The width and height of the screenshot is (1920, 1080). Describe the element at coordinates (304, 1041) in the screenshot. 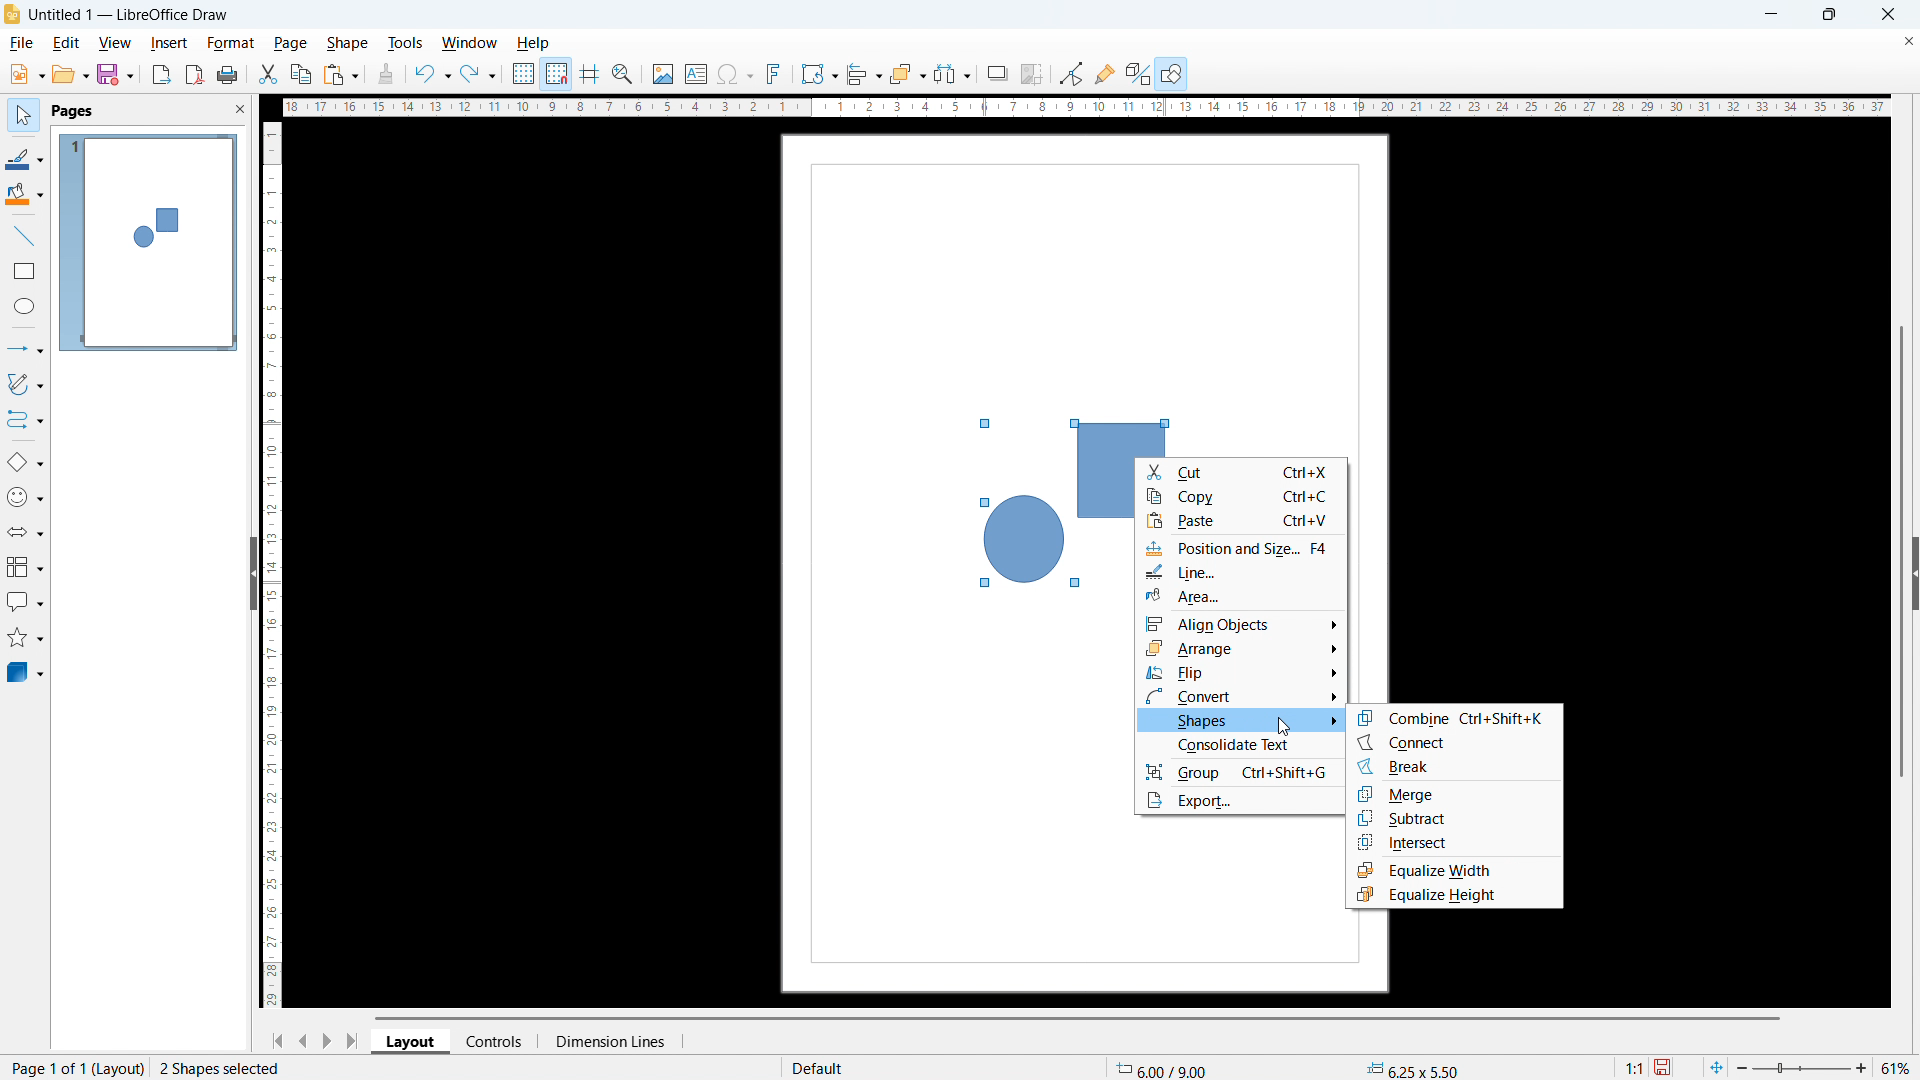

I see `previous page` at that location.